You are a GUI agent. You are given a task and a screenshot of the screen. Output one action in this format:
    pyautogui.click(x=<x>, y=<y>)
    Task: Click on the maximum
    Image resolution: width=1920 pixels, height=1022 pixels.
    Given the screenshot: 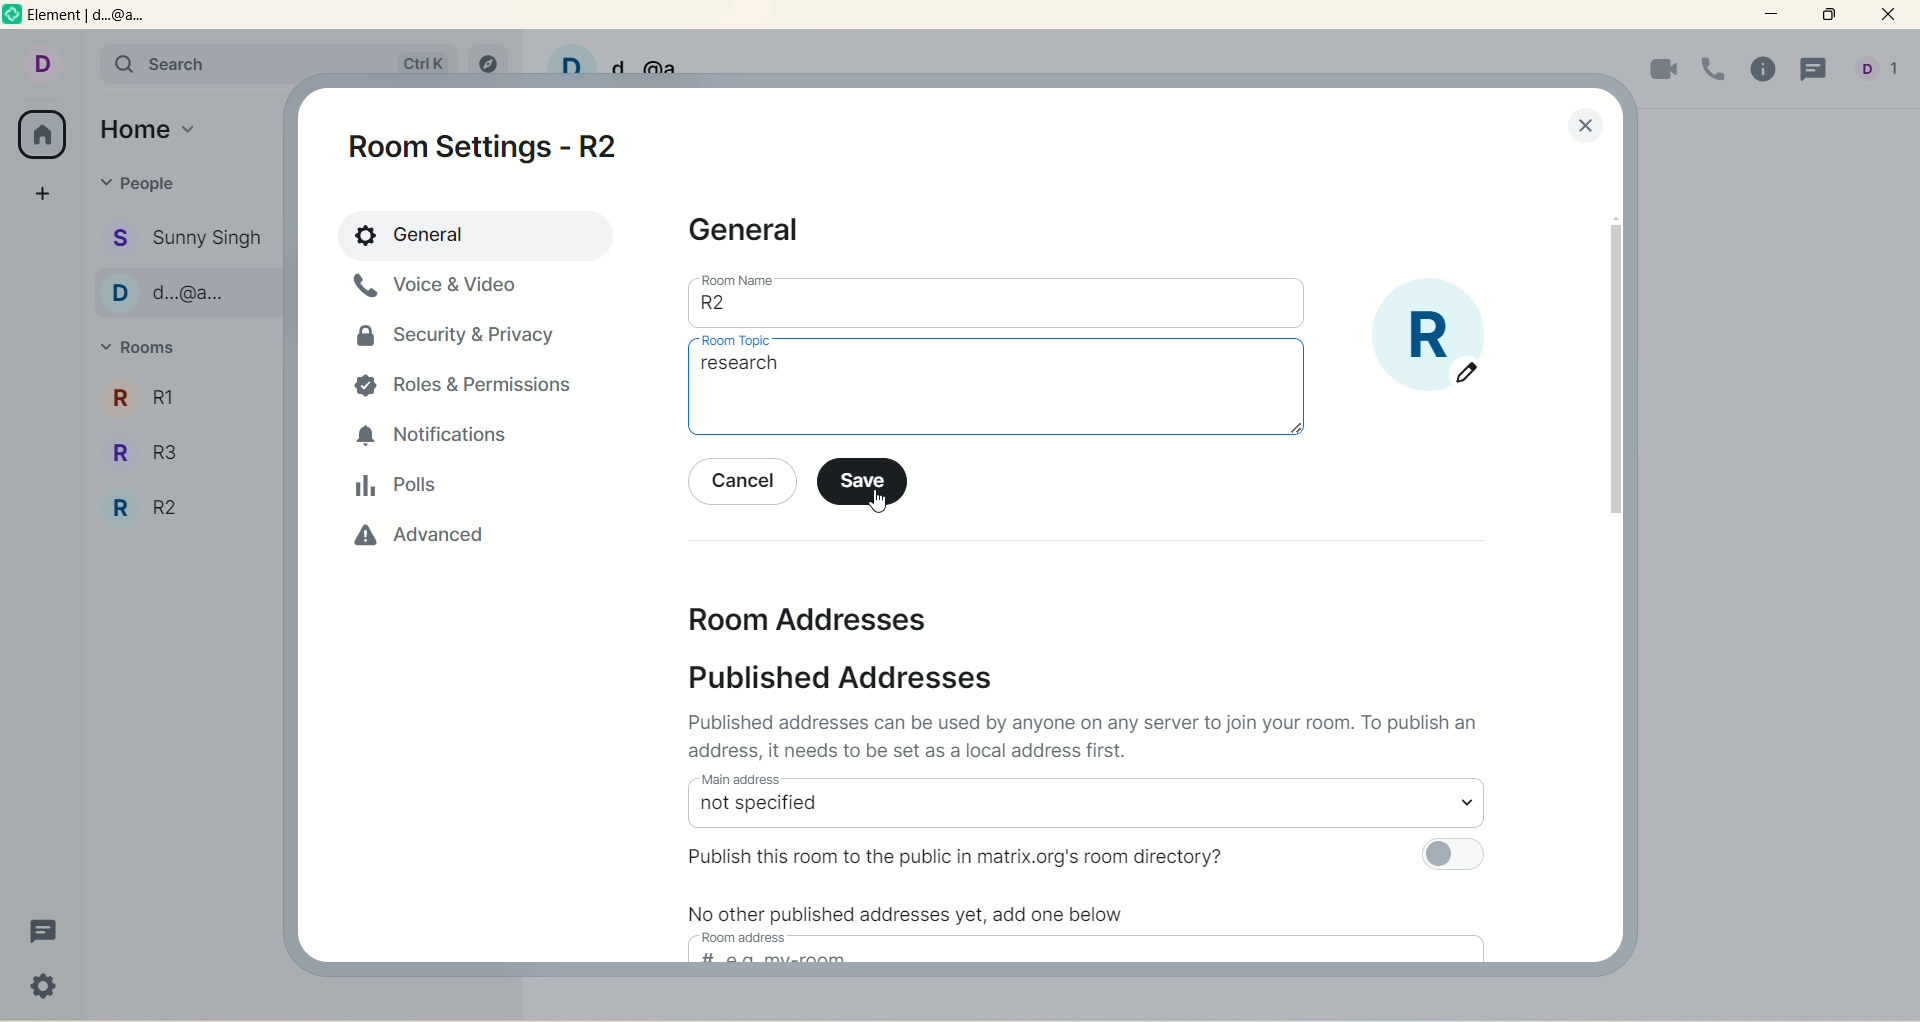 What is the action you would take?
    pyautogui.click(x=1829, y=15)
    